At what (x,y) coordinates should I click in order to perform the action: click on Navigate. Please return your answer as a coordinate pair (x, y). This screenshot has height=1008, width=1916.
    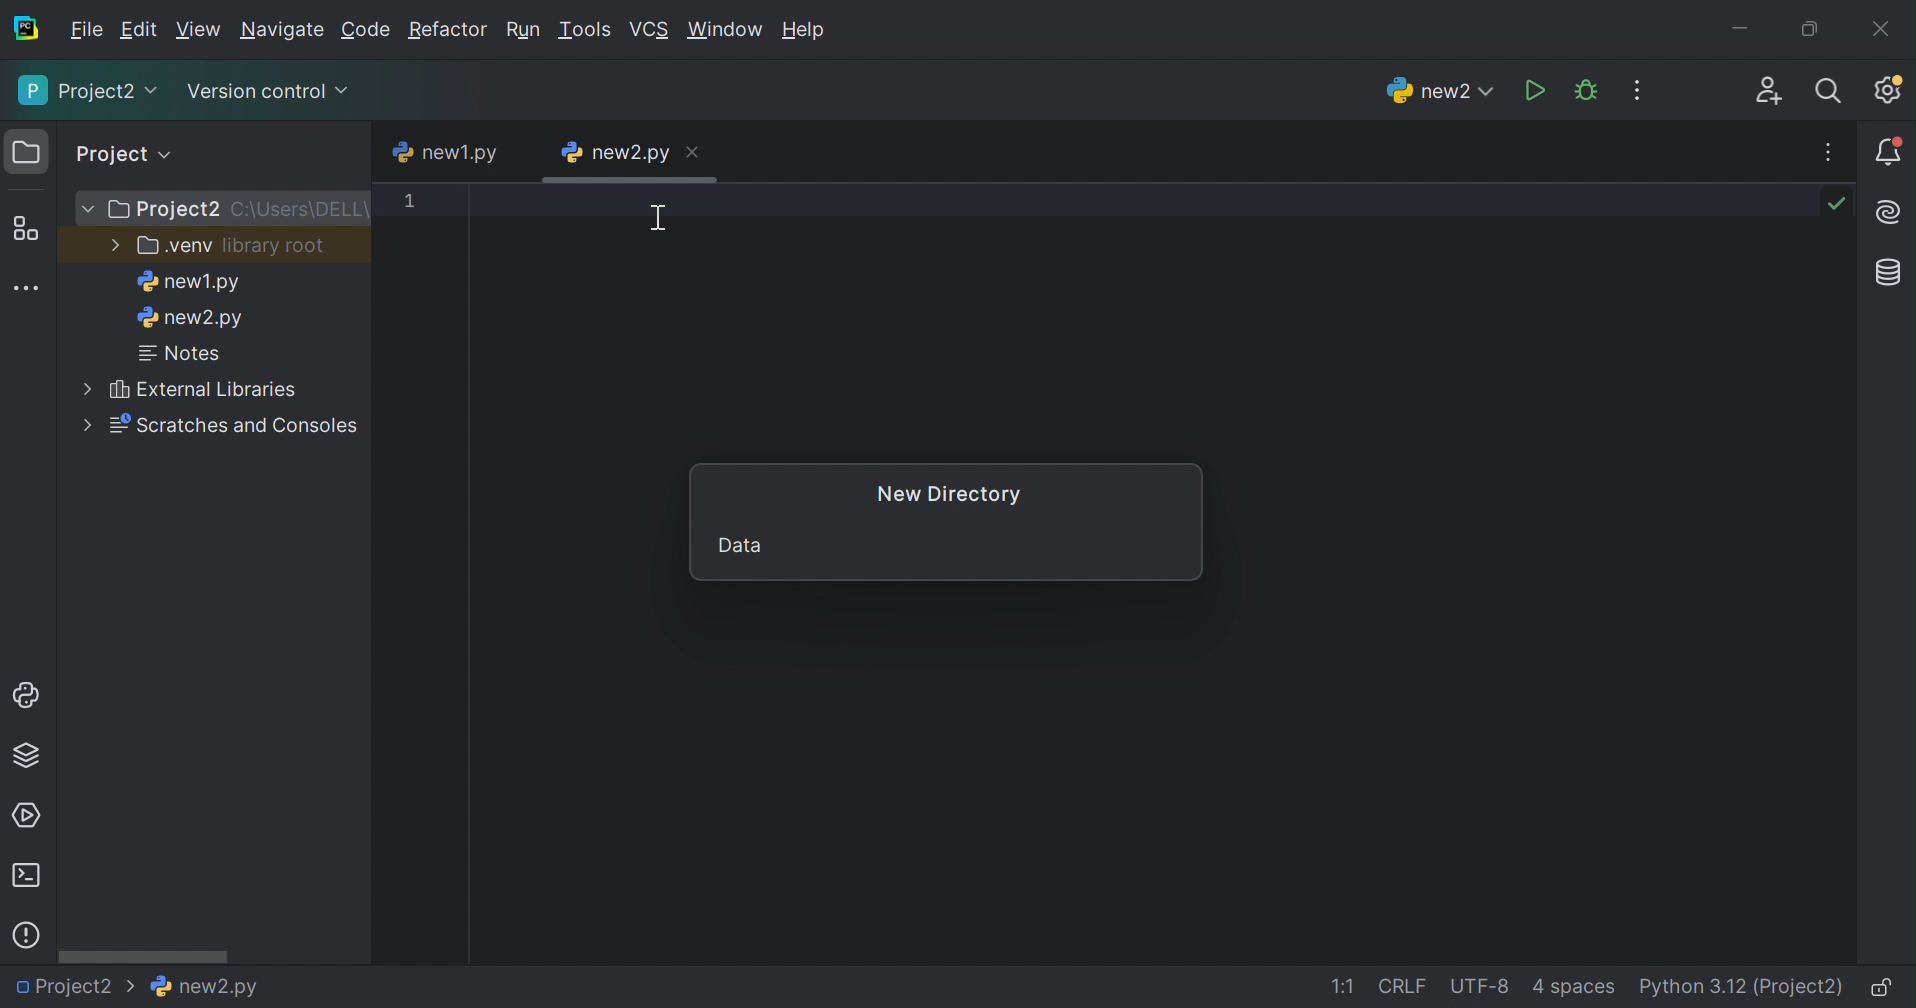
    Looking at the image, I should click on (285, 30).